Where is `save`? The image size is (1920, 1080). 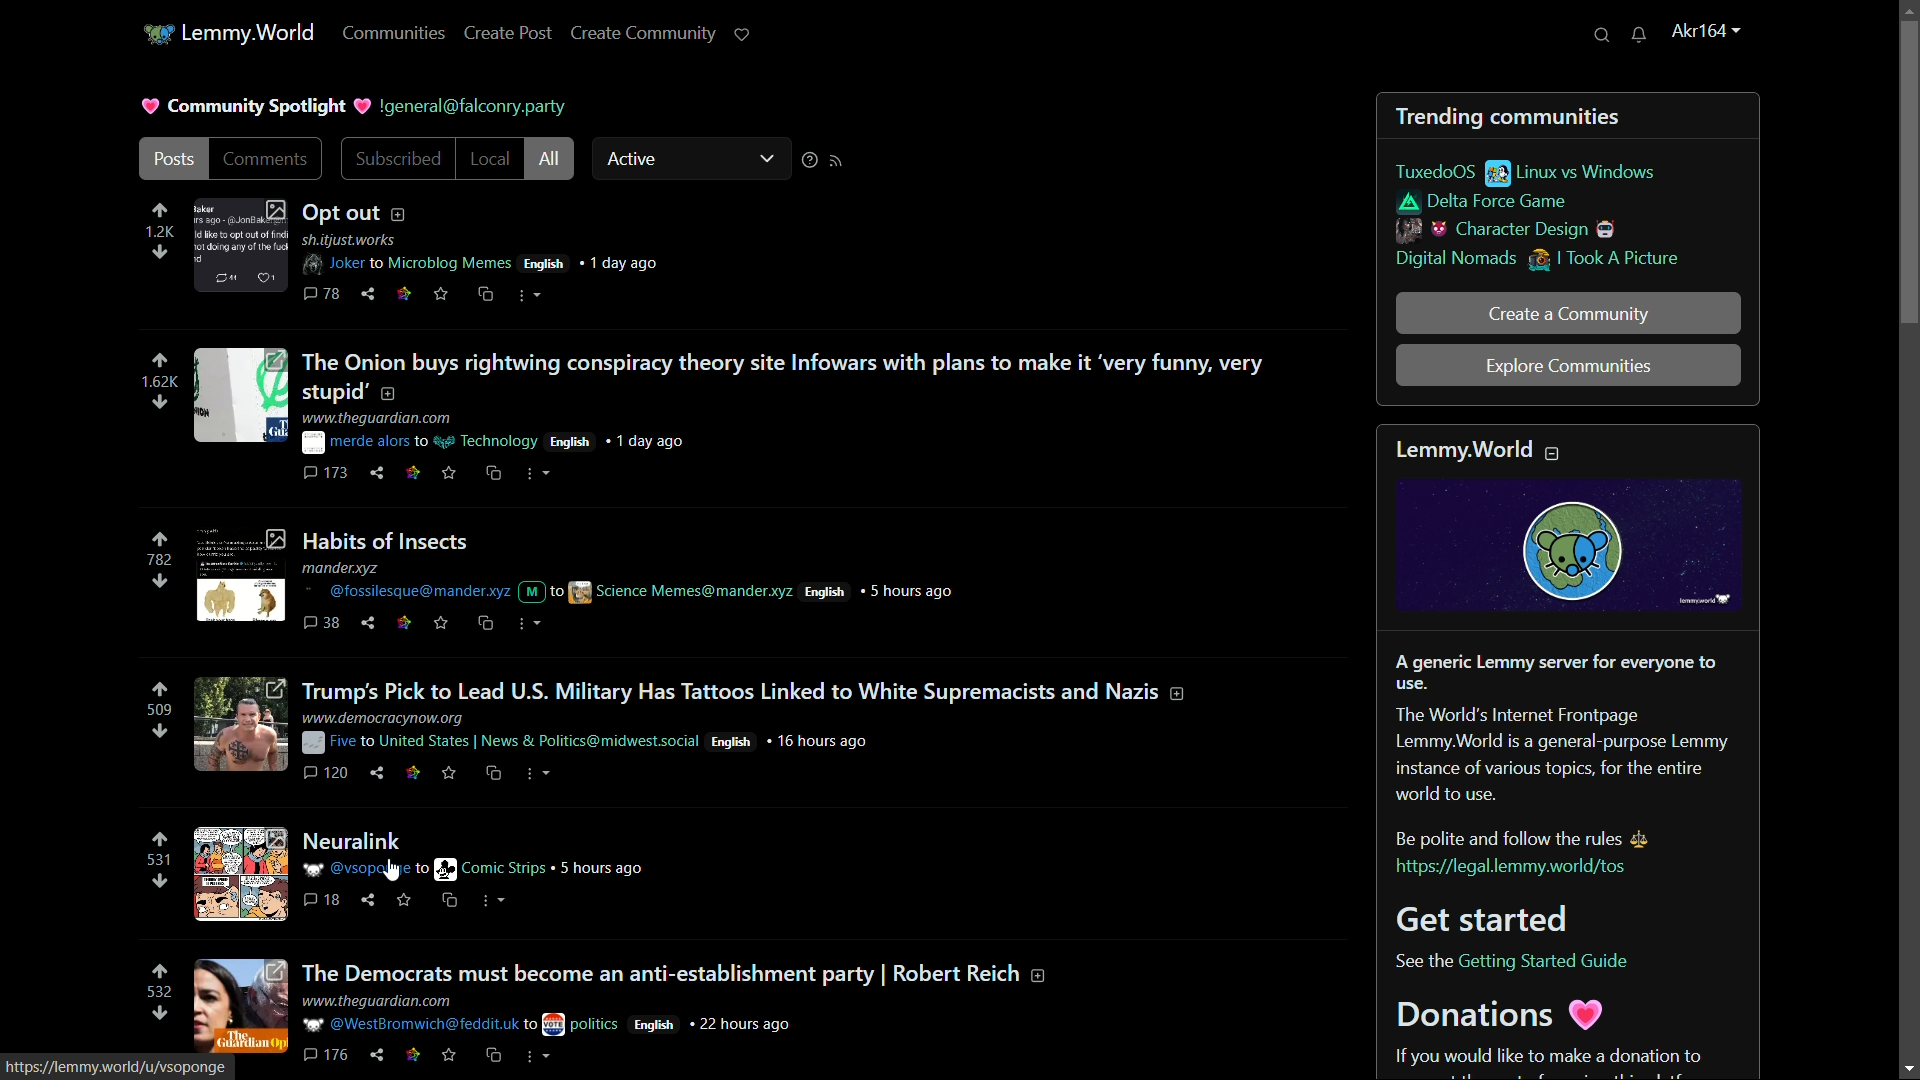
save is located at coordinates (444, 622).